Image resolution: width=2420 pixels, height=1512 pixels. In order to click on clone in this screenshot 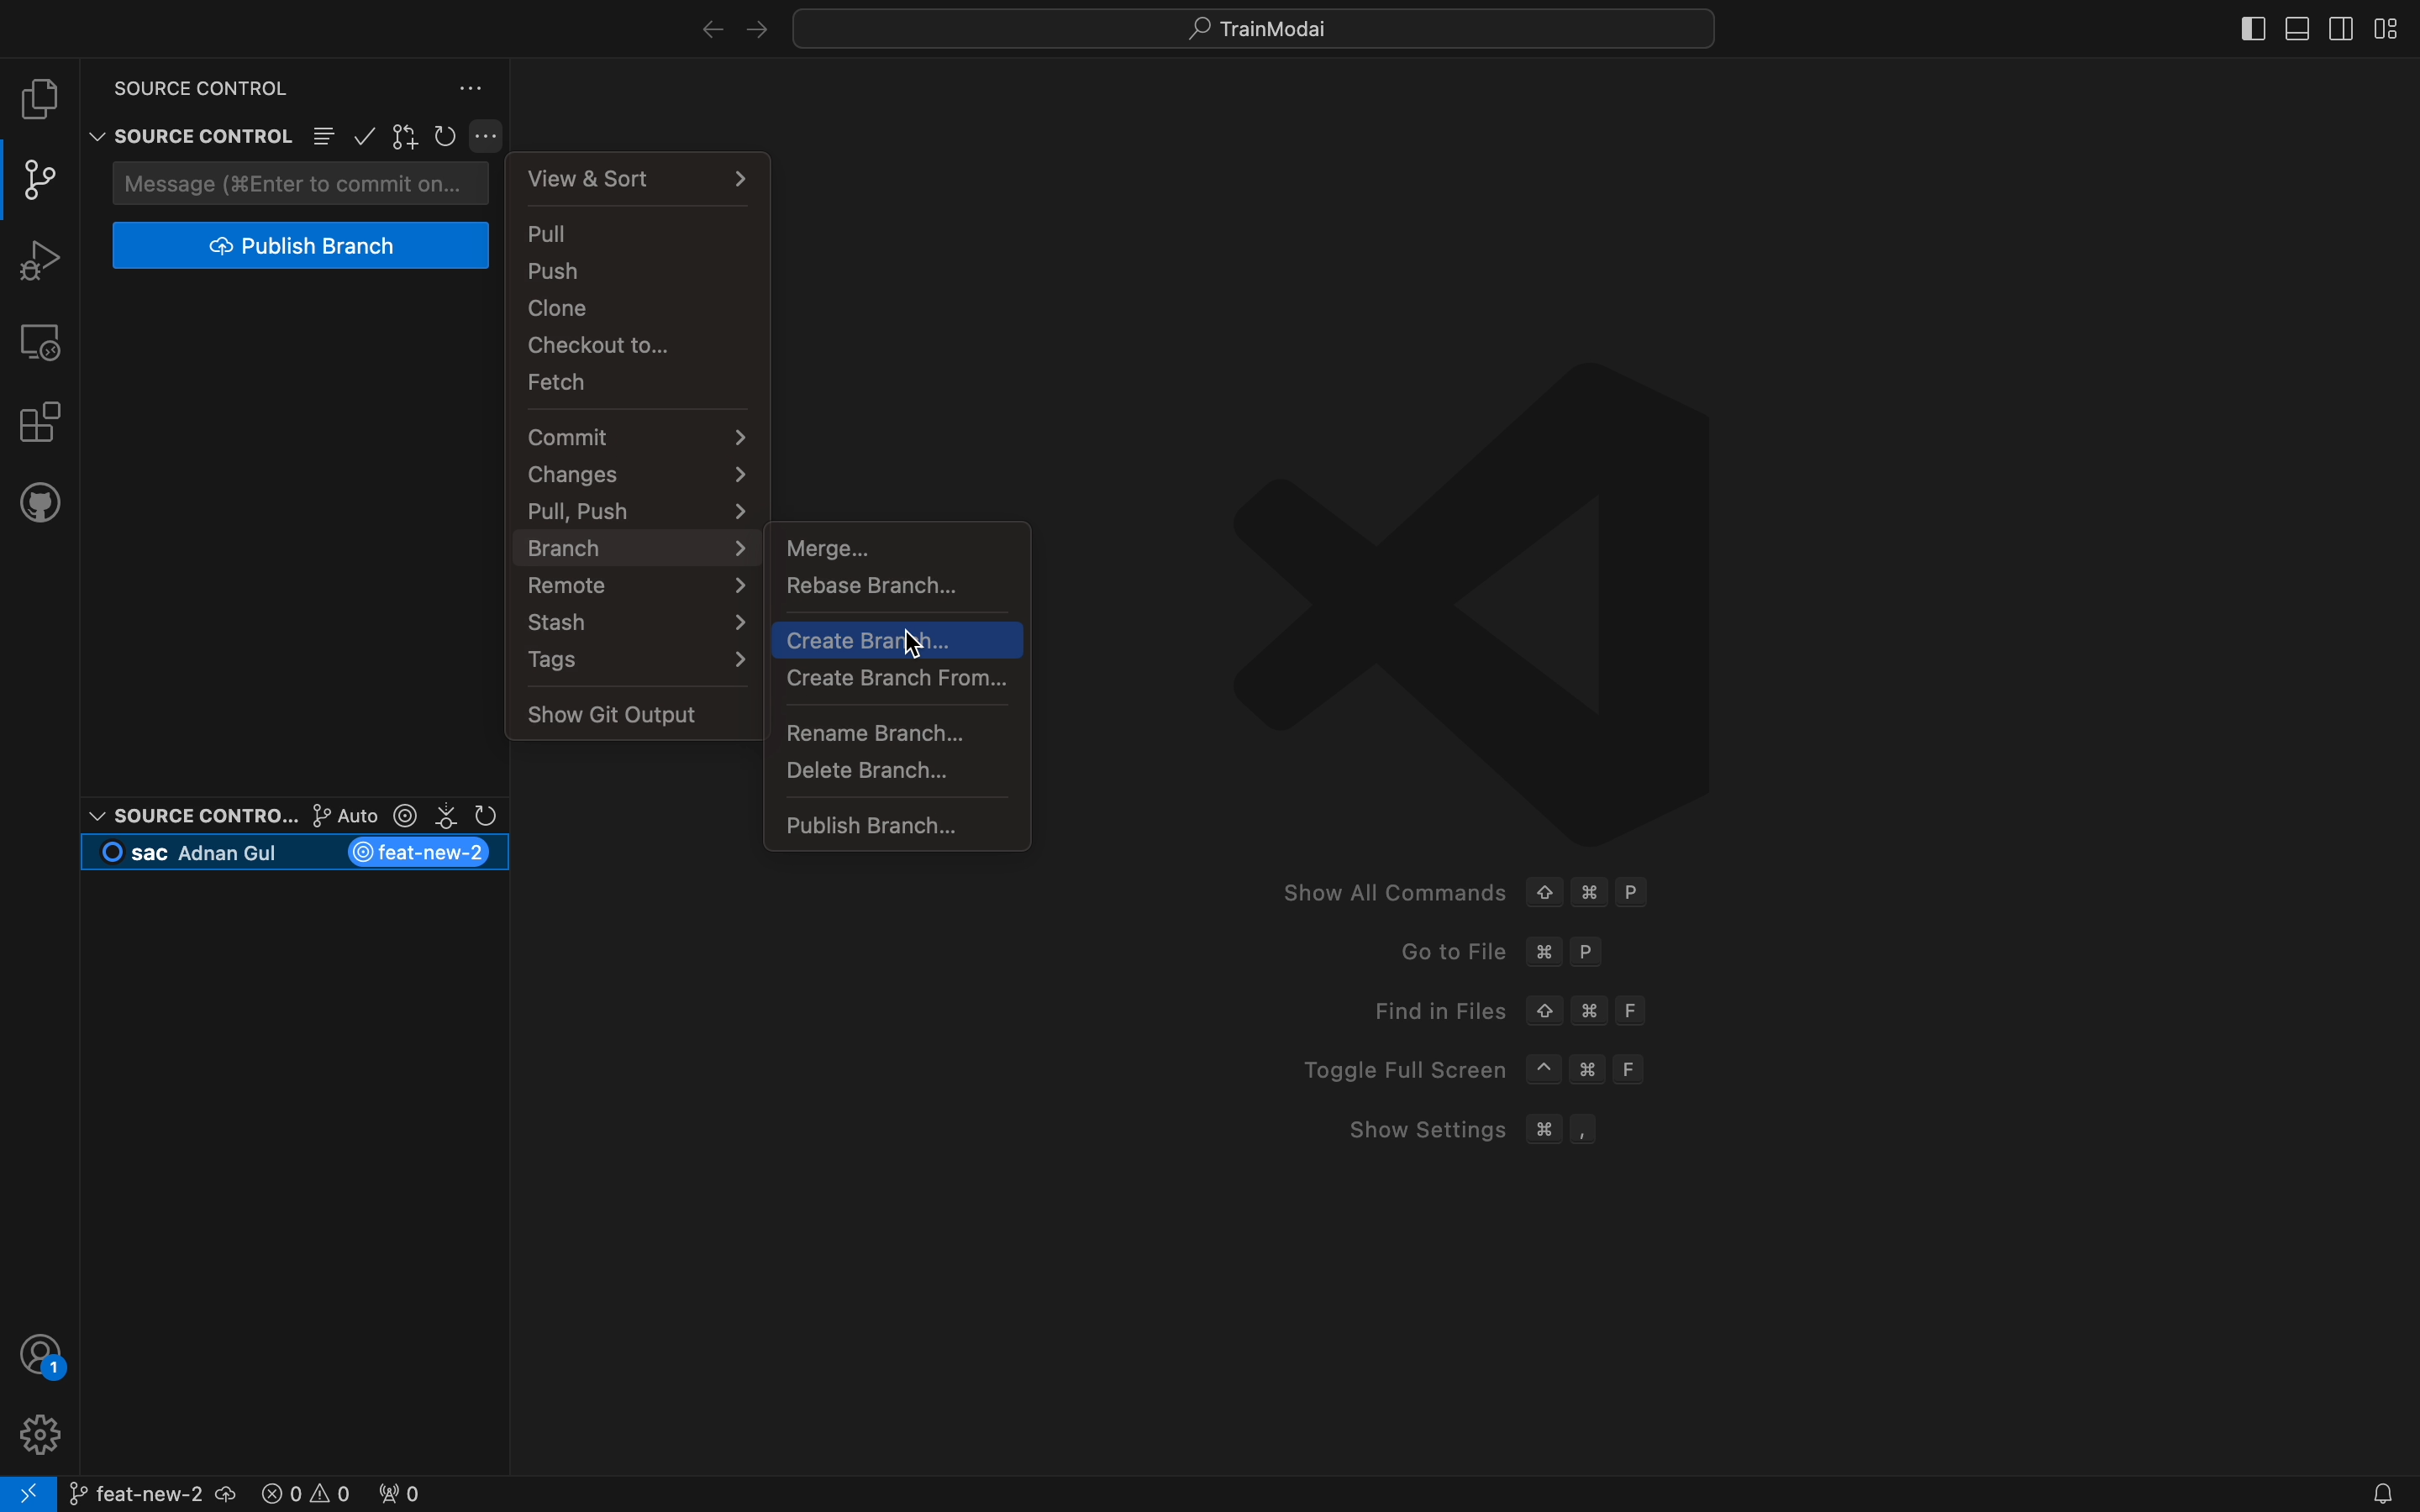, I will do `click(639, 310)`.